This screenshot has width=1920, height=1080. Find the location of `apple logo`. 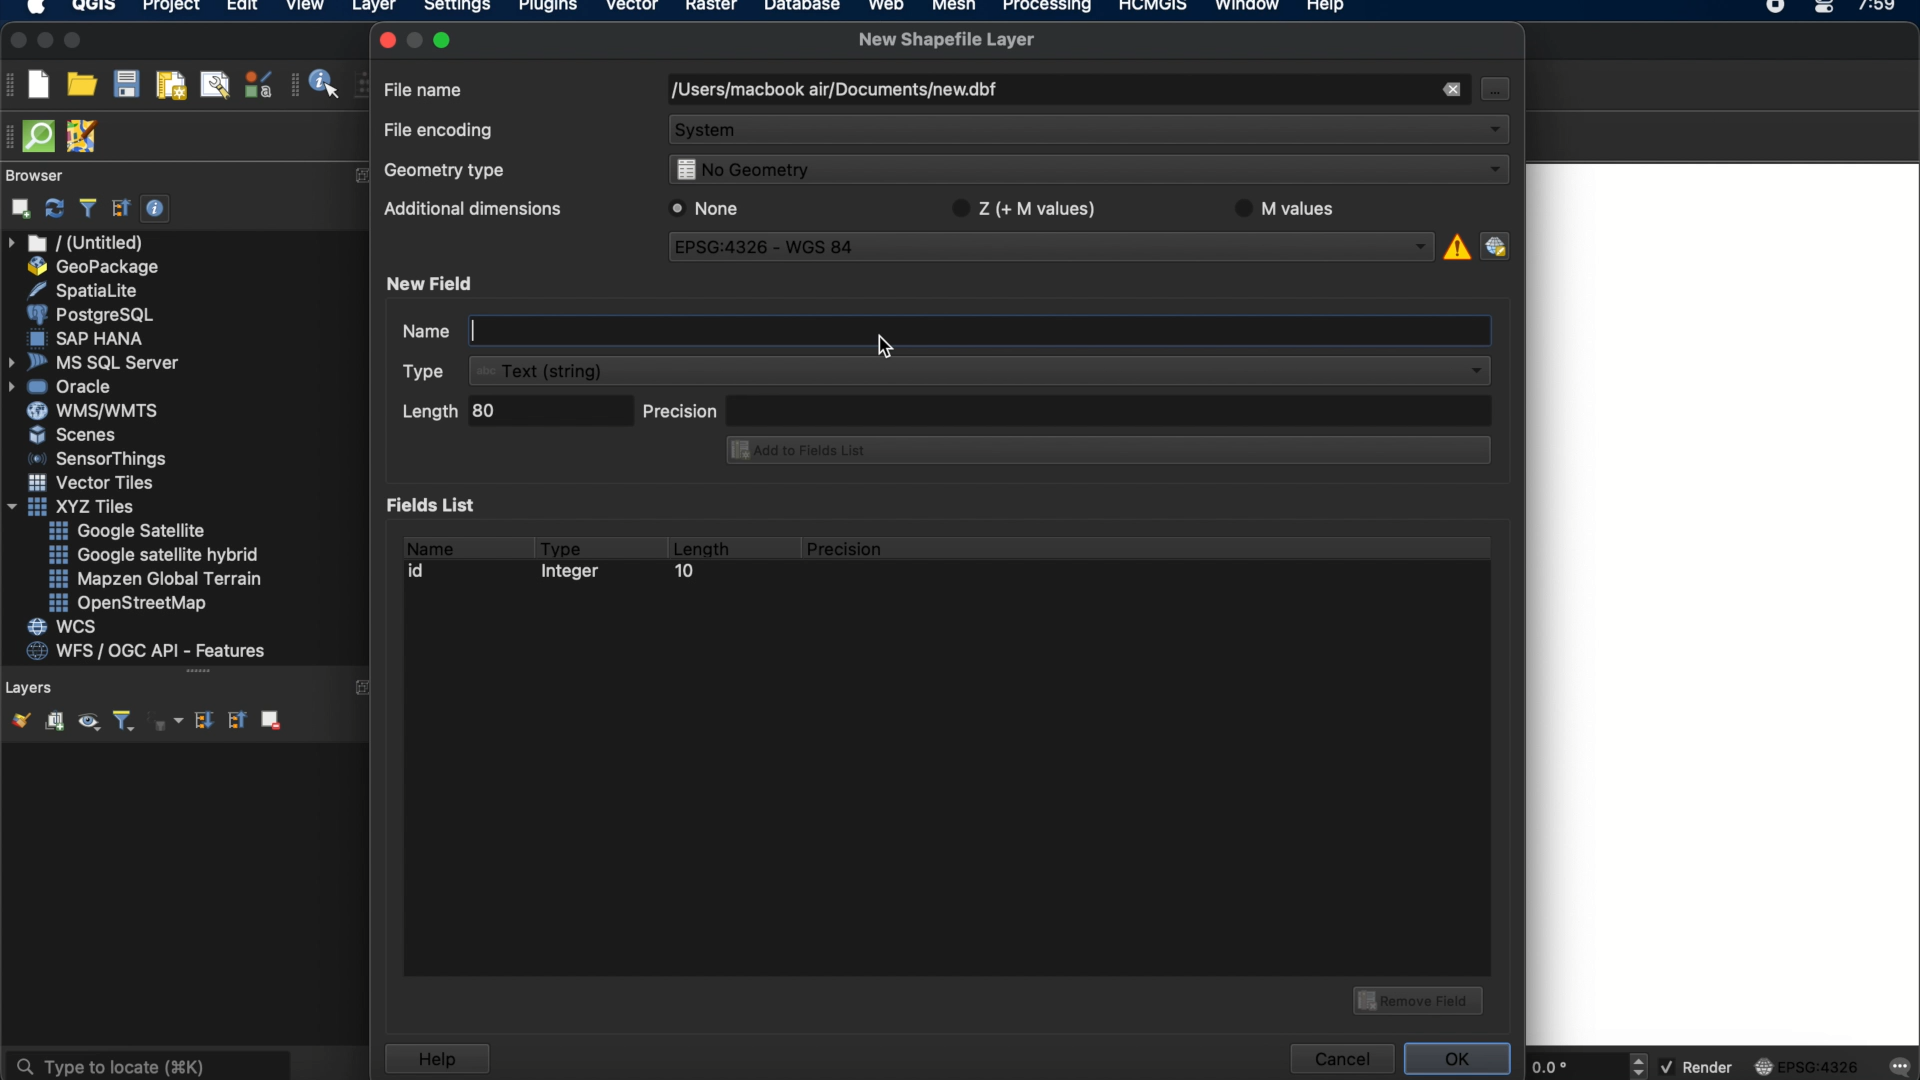

apple logo is located at coordinates (33, 8).